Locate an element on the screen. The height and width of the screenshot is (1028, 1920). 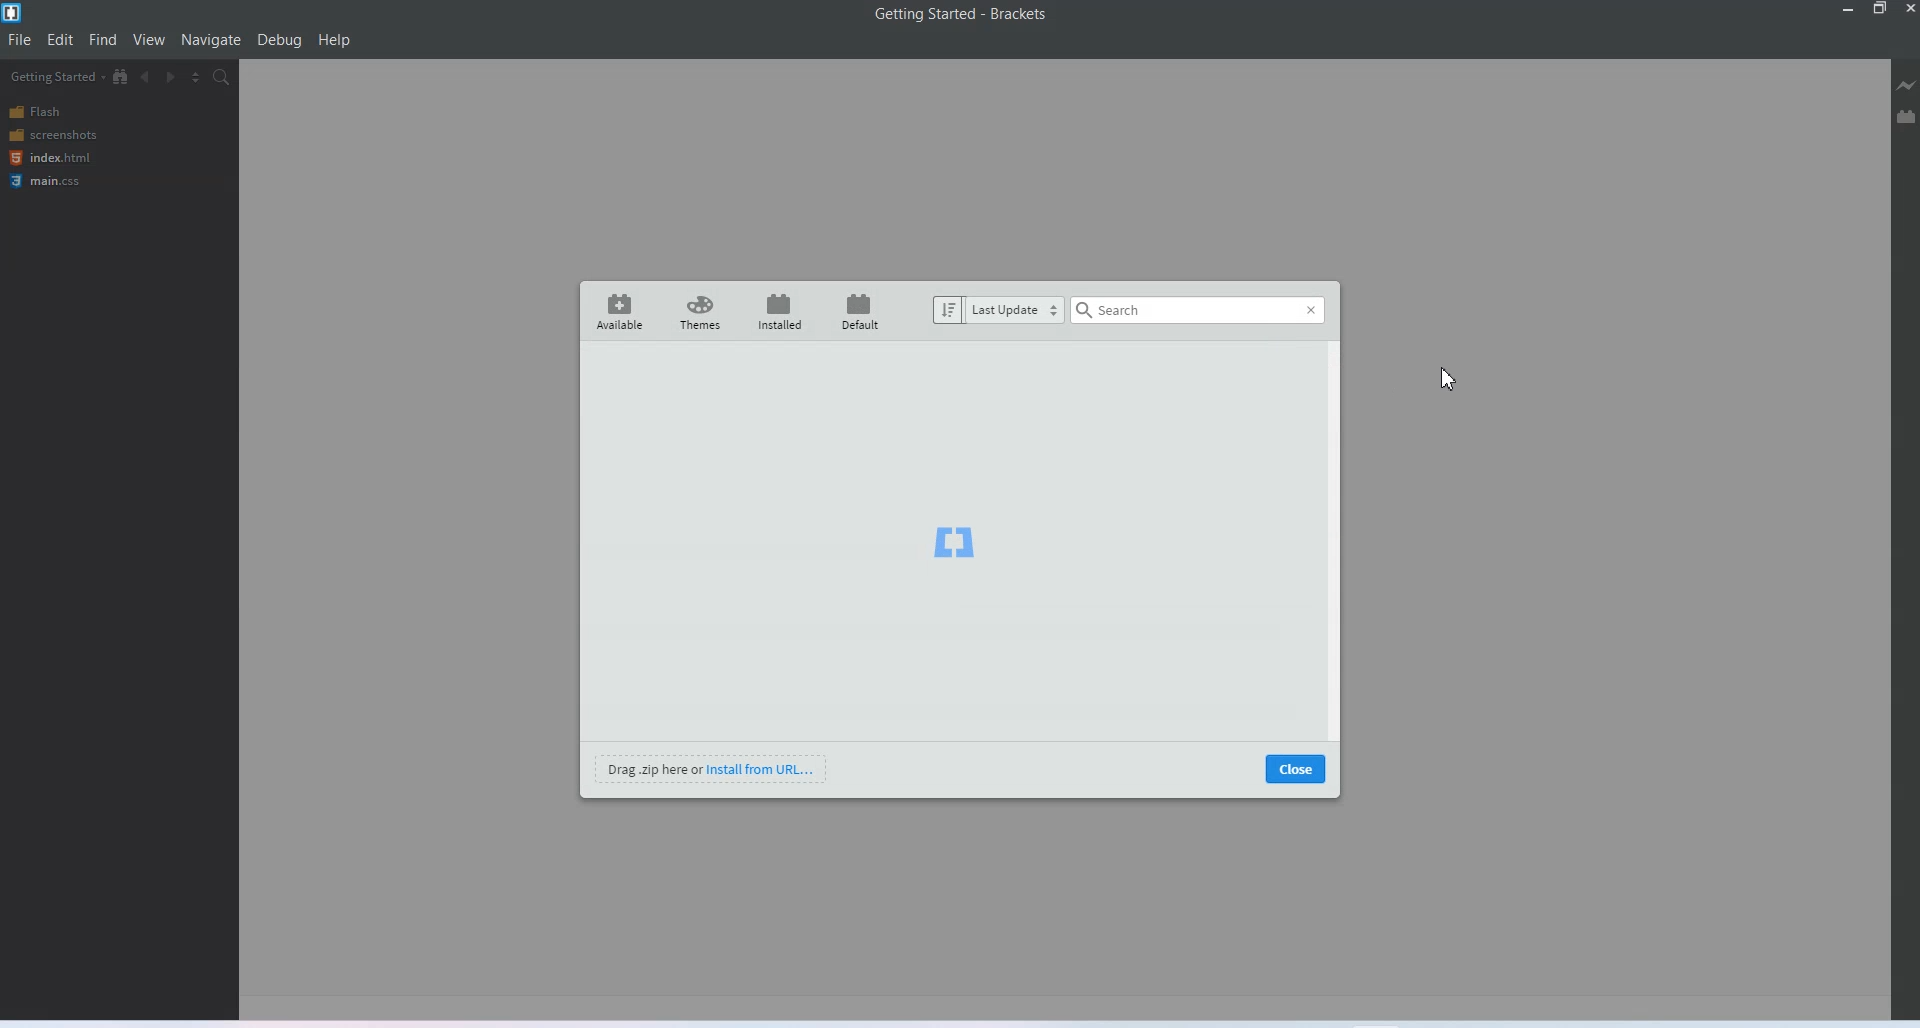
Edit is located at coordinates (60, 40).